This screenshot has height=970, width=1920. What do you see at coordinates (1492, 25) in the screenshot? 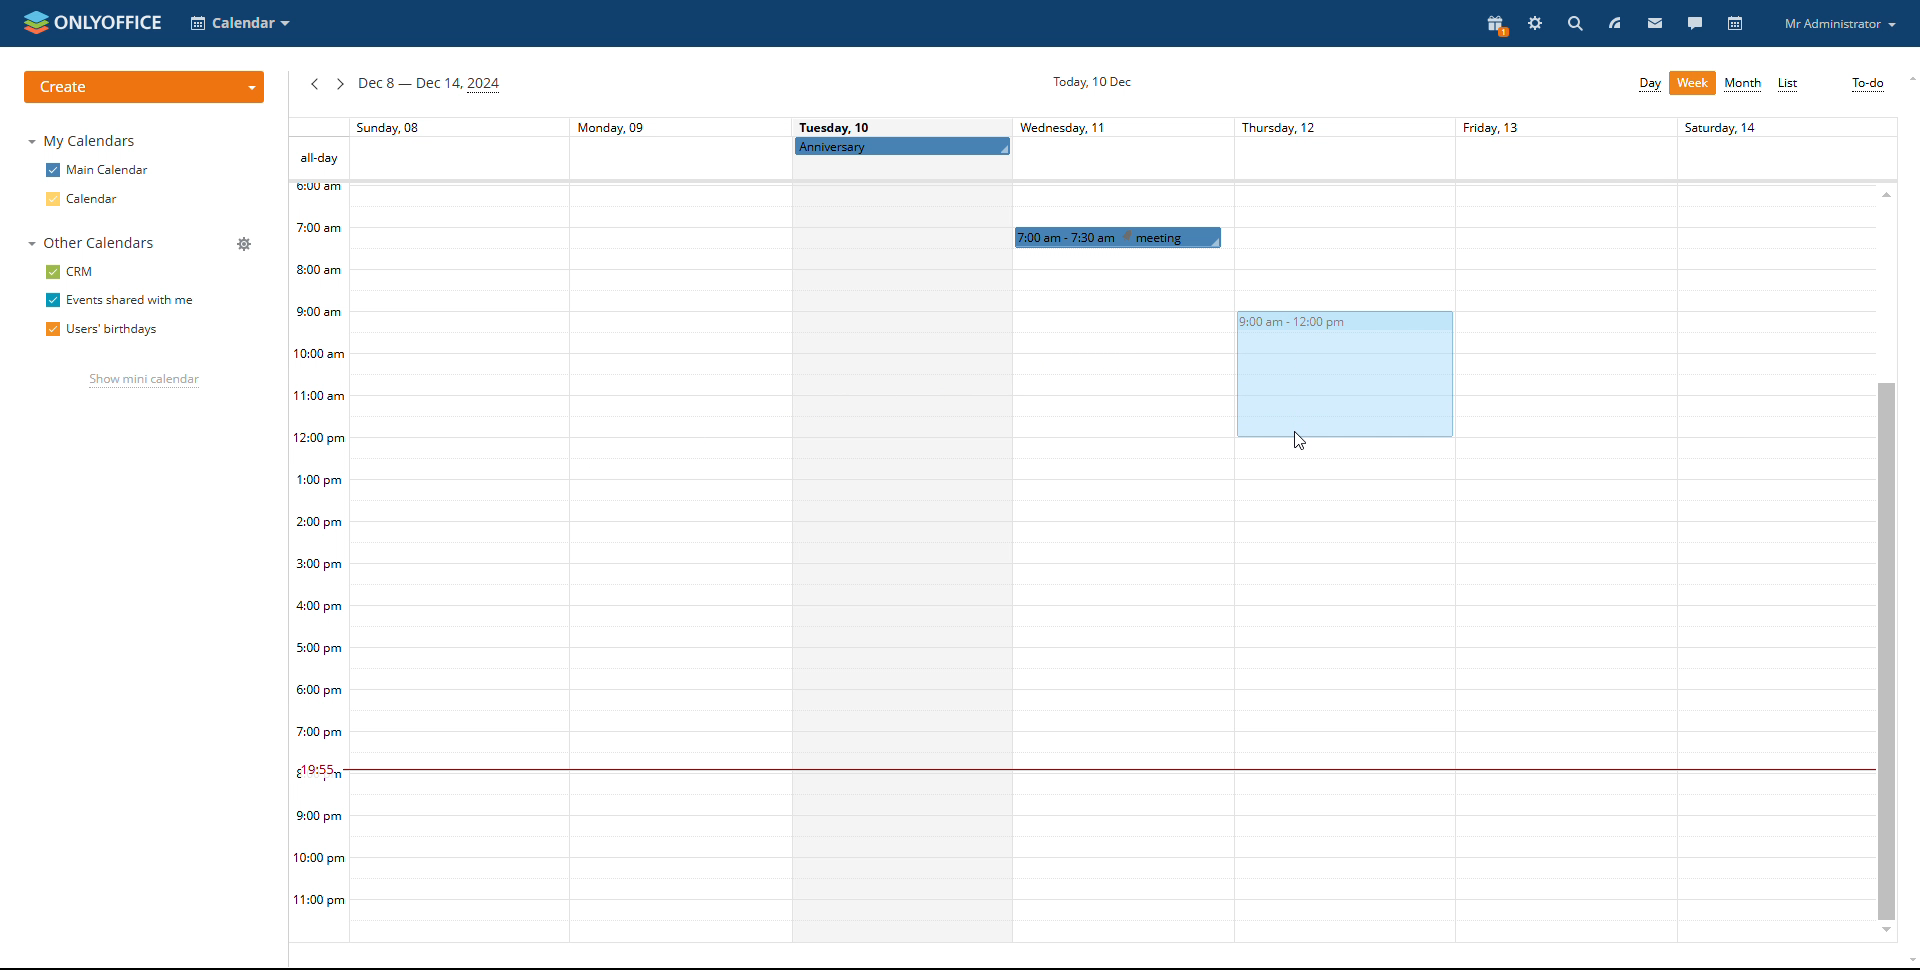
I see `present` at bounding box center [1492, 25].